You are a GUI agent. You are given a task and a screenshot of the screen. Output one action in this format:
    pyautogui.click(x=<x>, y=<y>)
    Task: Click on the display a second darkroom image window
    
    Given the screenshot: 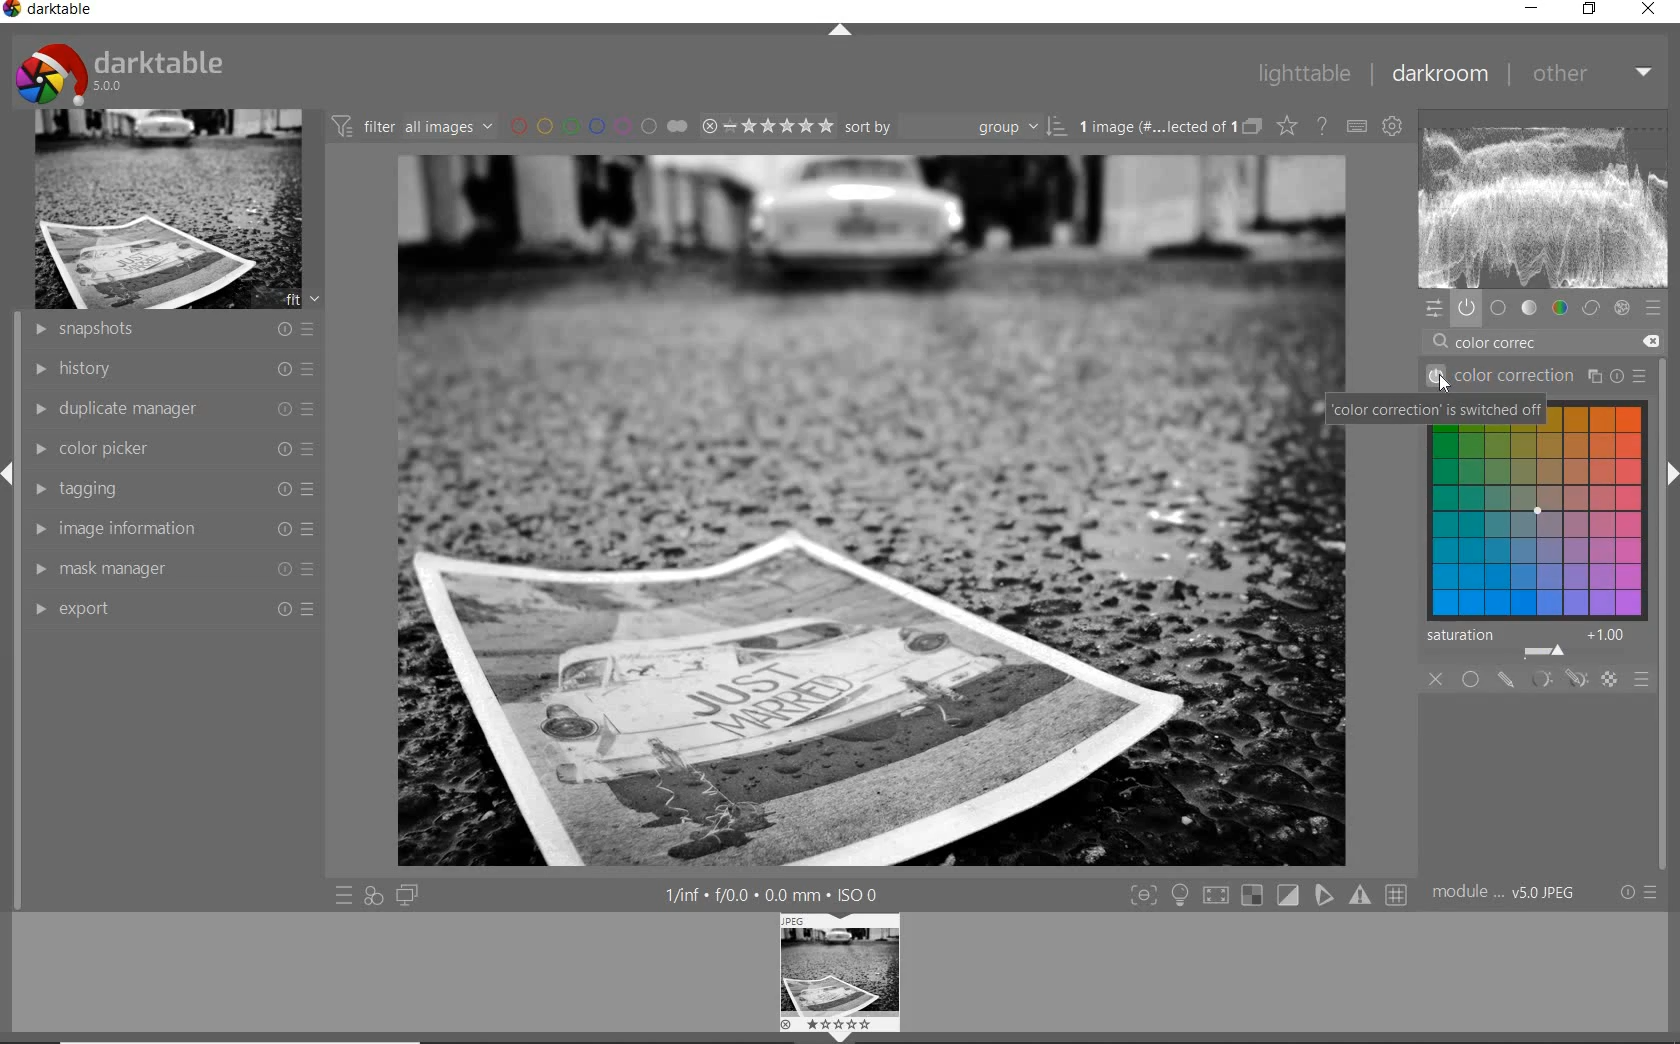 What is the action you would take?
    pyautogui.click(x=406, y=895)
    